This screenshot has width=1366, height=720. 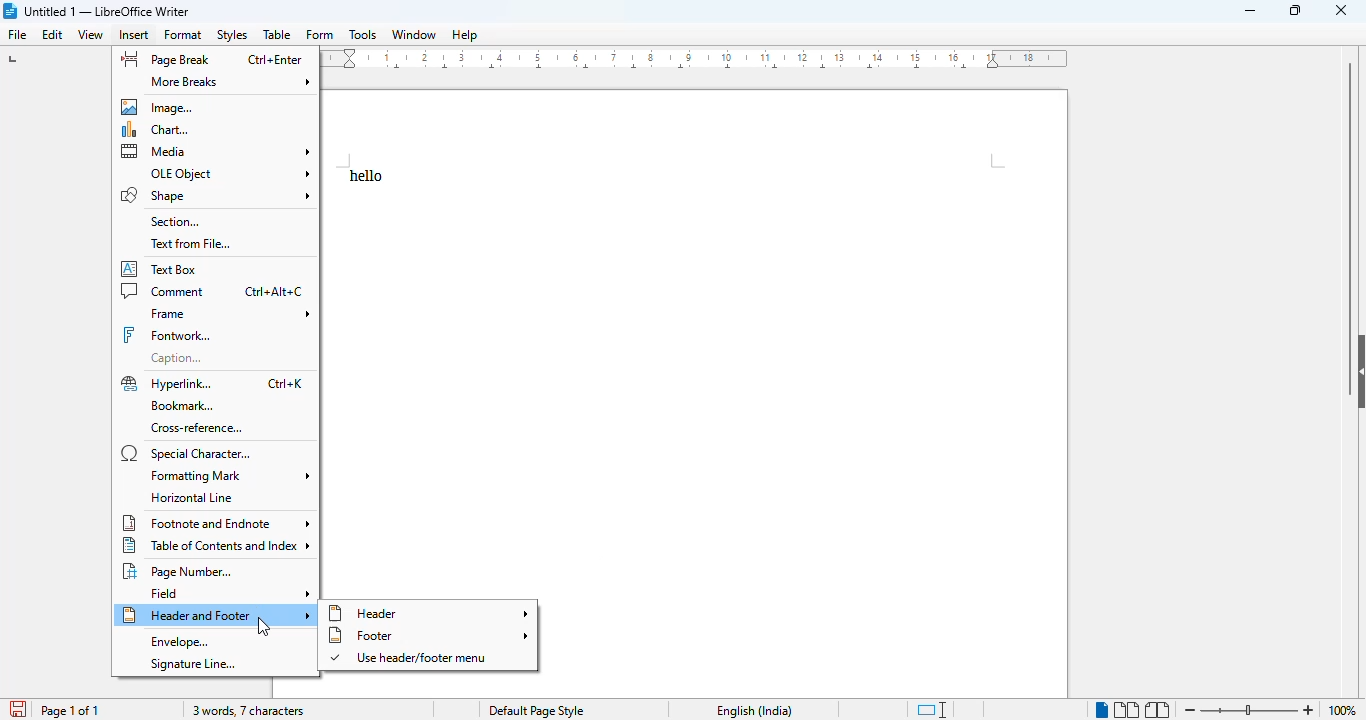 What do you see at coordinates (273, 292) in the screenshot?
I see `shortcut for comment` at bounding box center [273, 292].